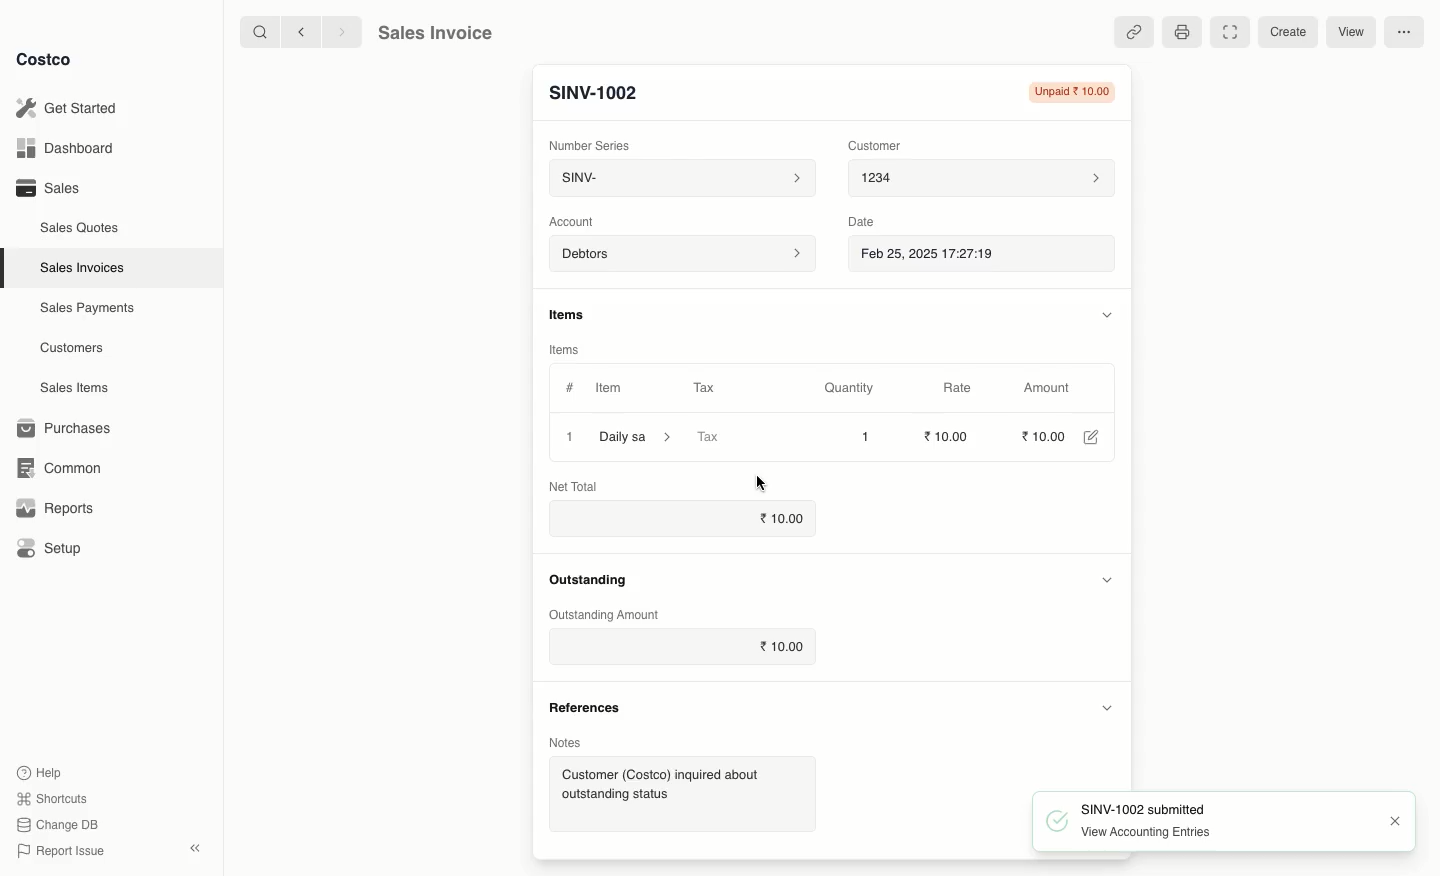 The width and height of the screenshot is (1440, 876). Describe the element at coordinates (592, 579) in the screenshot. I see `Outstanding` at that location.